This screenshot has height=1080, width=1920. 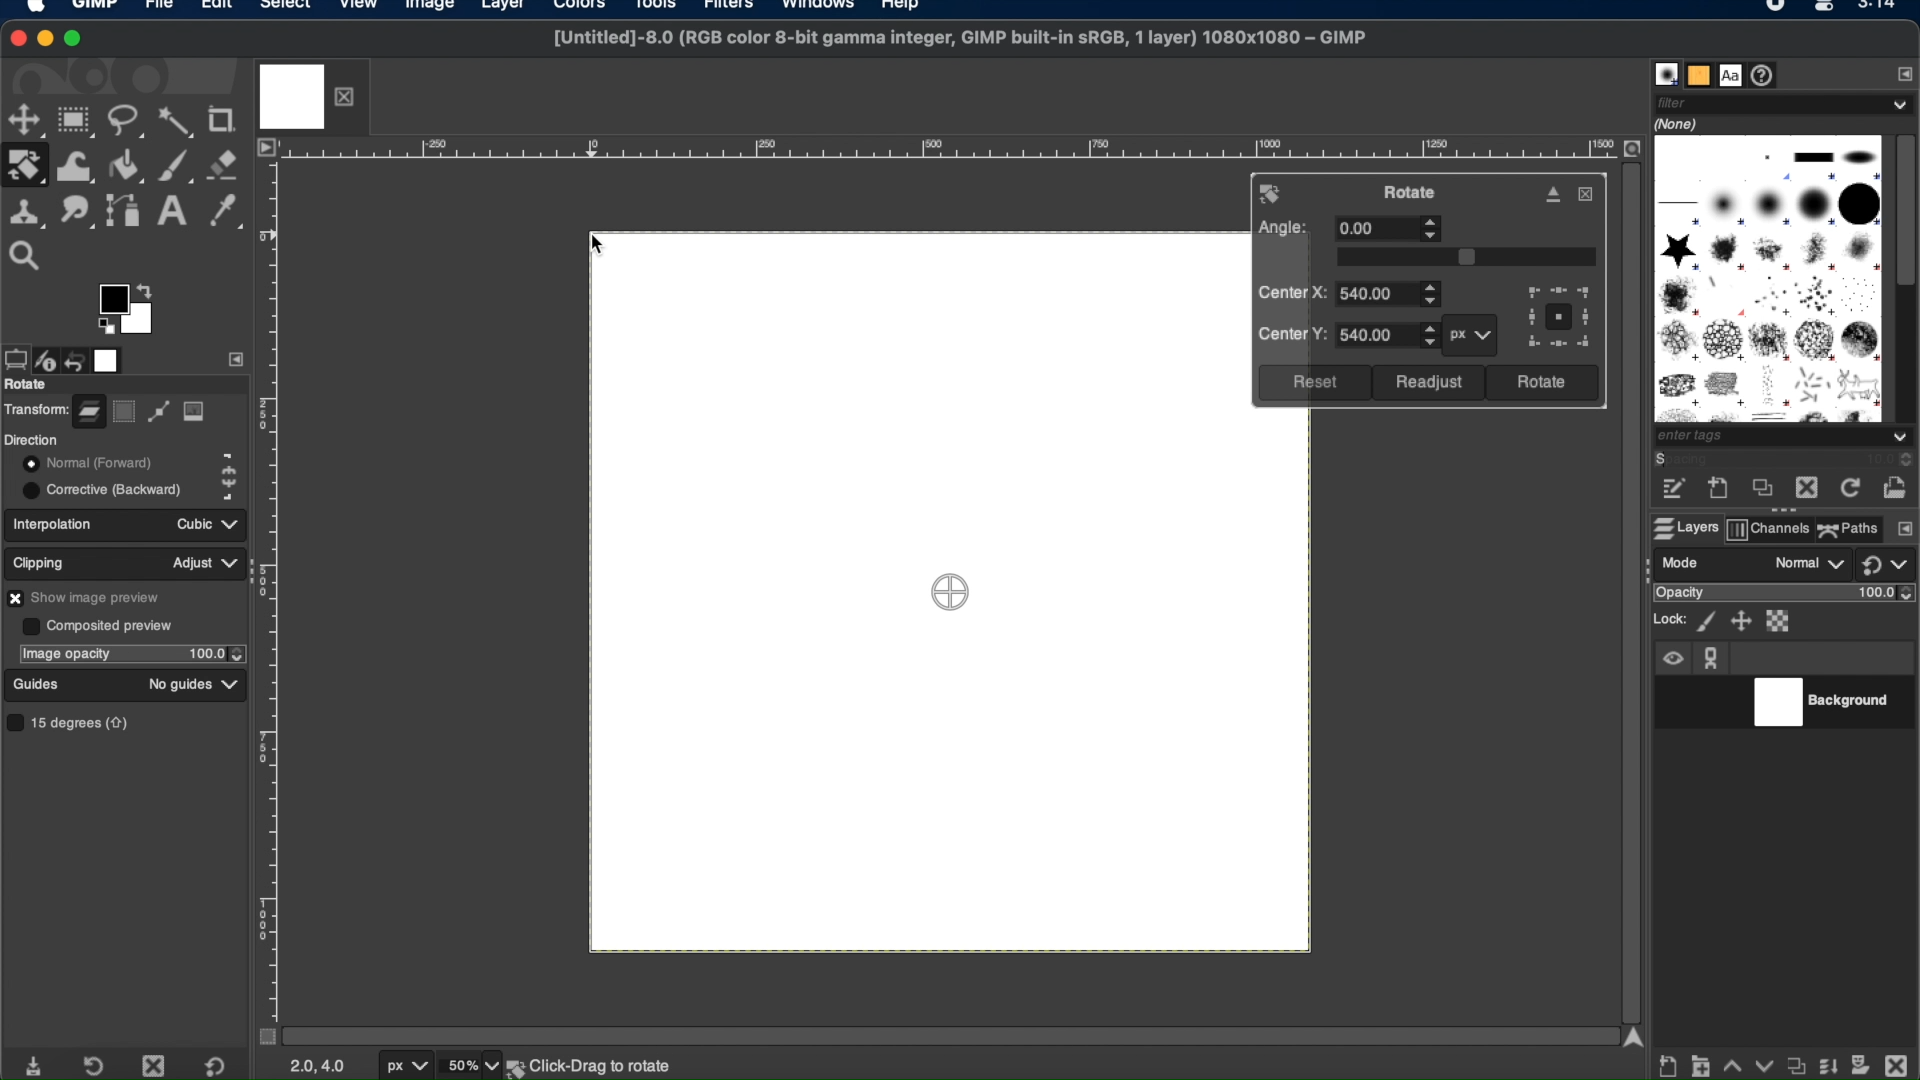 What do you see at coordinates (1786, 438) in the screenshot?
I see `tags dropdown` at bounding box center [1786, 438].